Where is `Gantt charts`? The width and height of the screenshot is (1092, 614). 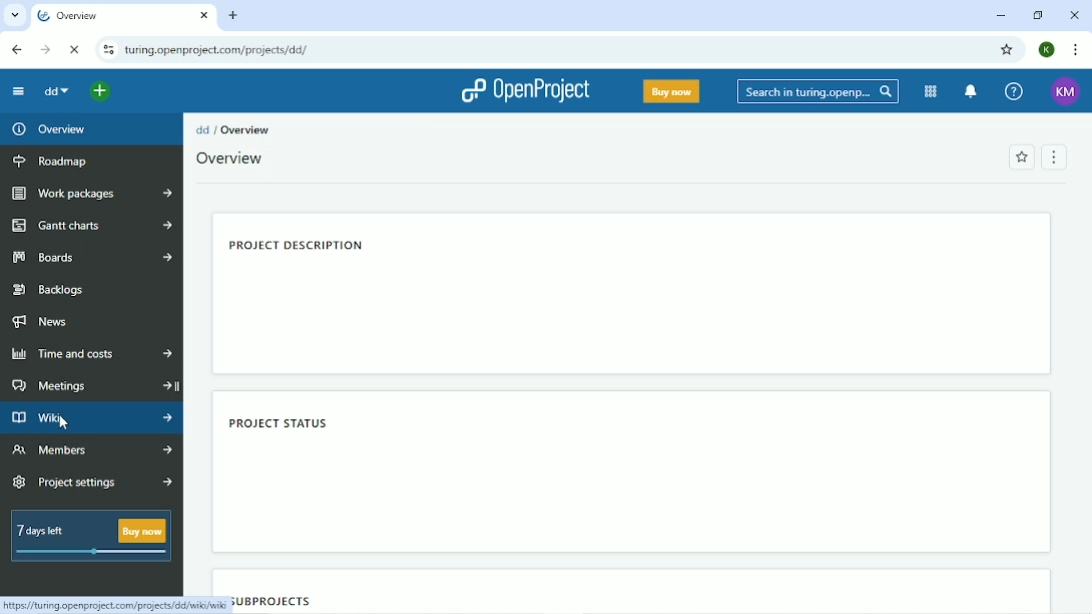
Gantt charts is located at coordinates (91, 225).